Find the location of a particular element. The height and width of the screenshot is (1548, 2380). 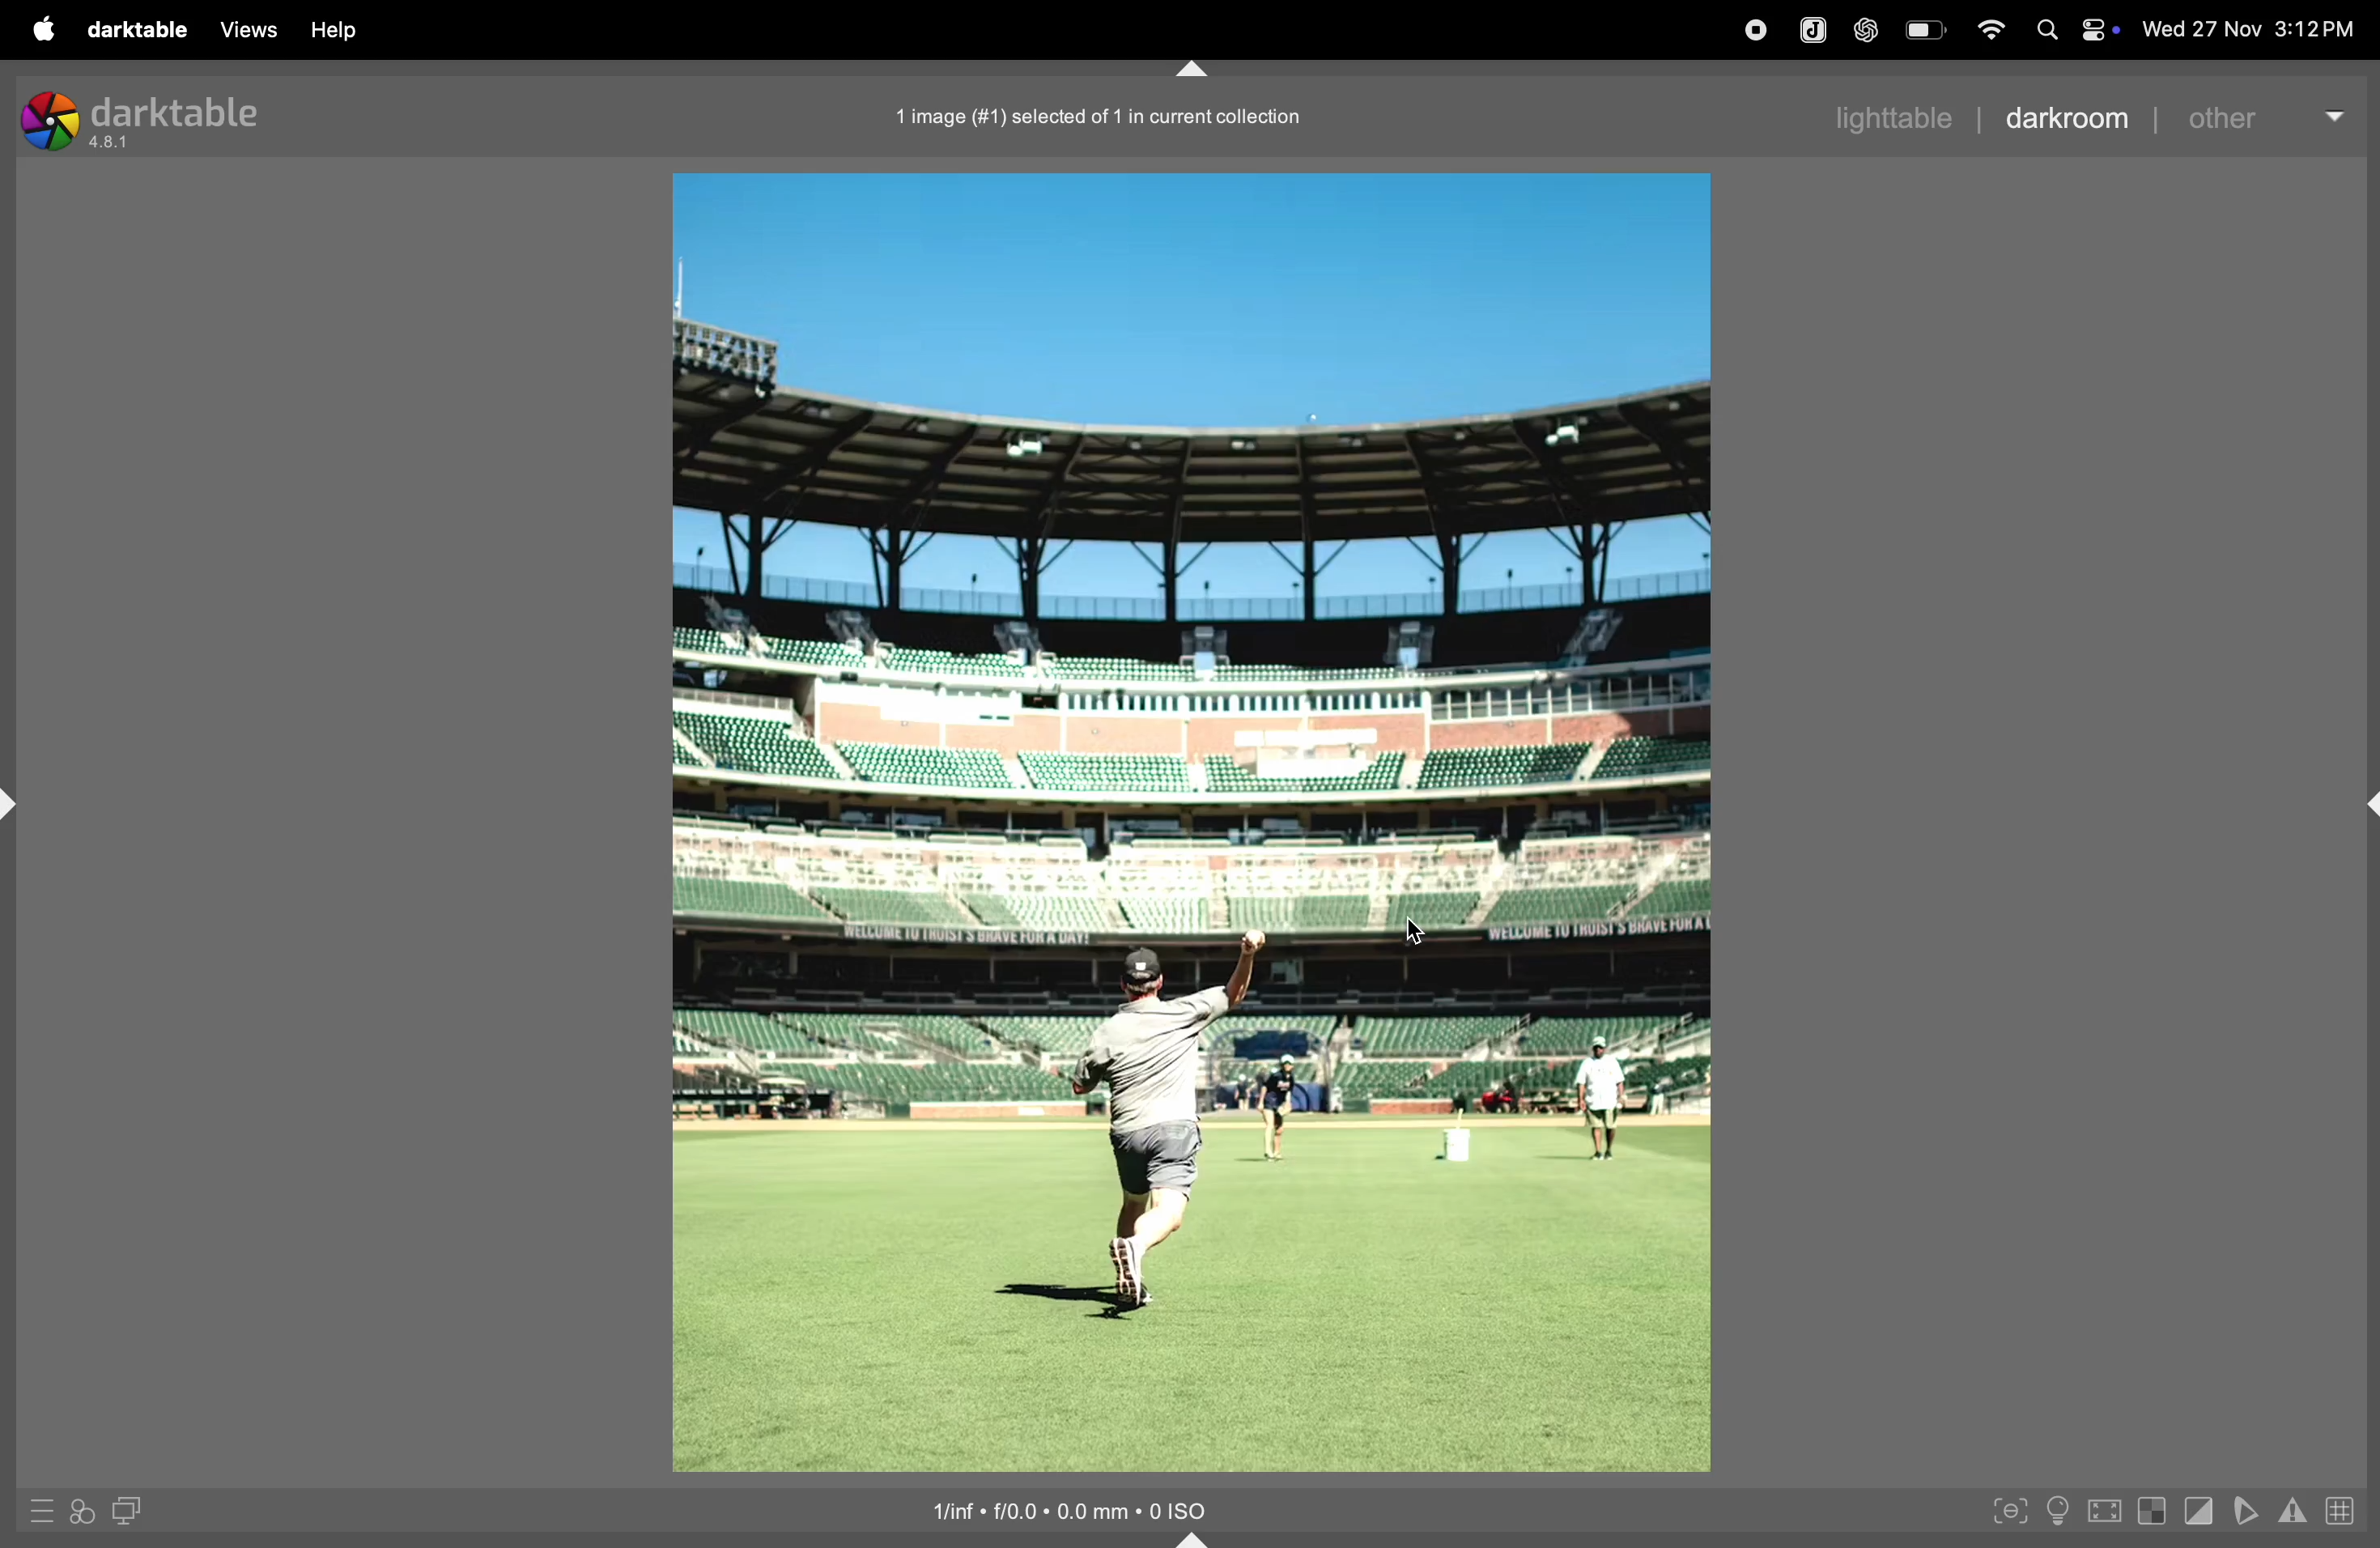

apple widgets is located at coordinates (2074, 28).